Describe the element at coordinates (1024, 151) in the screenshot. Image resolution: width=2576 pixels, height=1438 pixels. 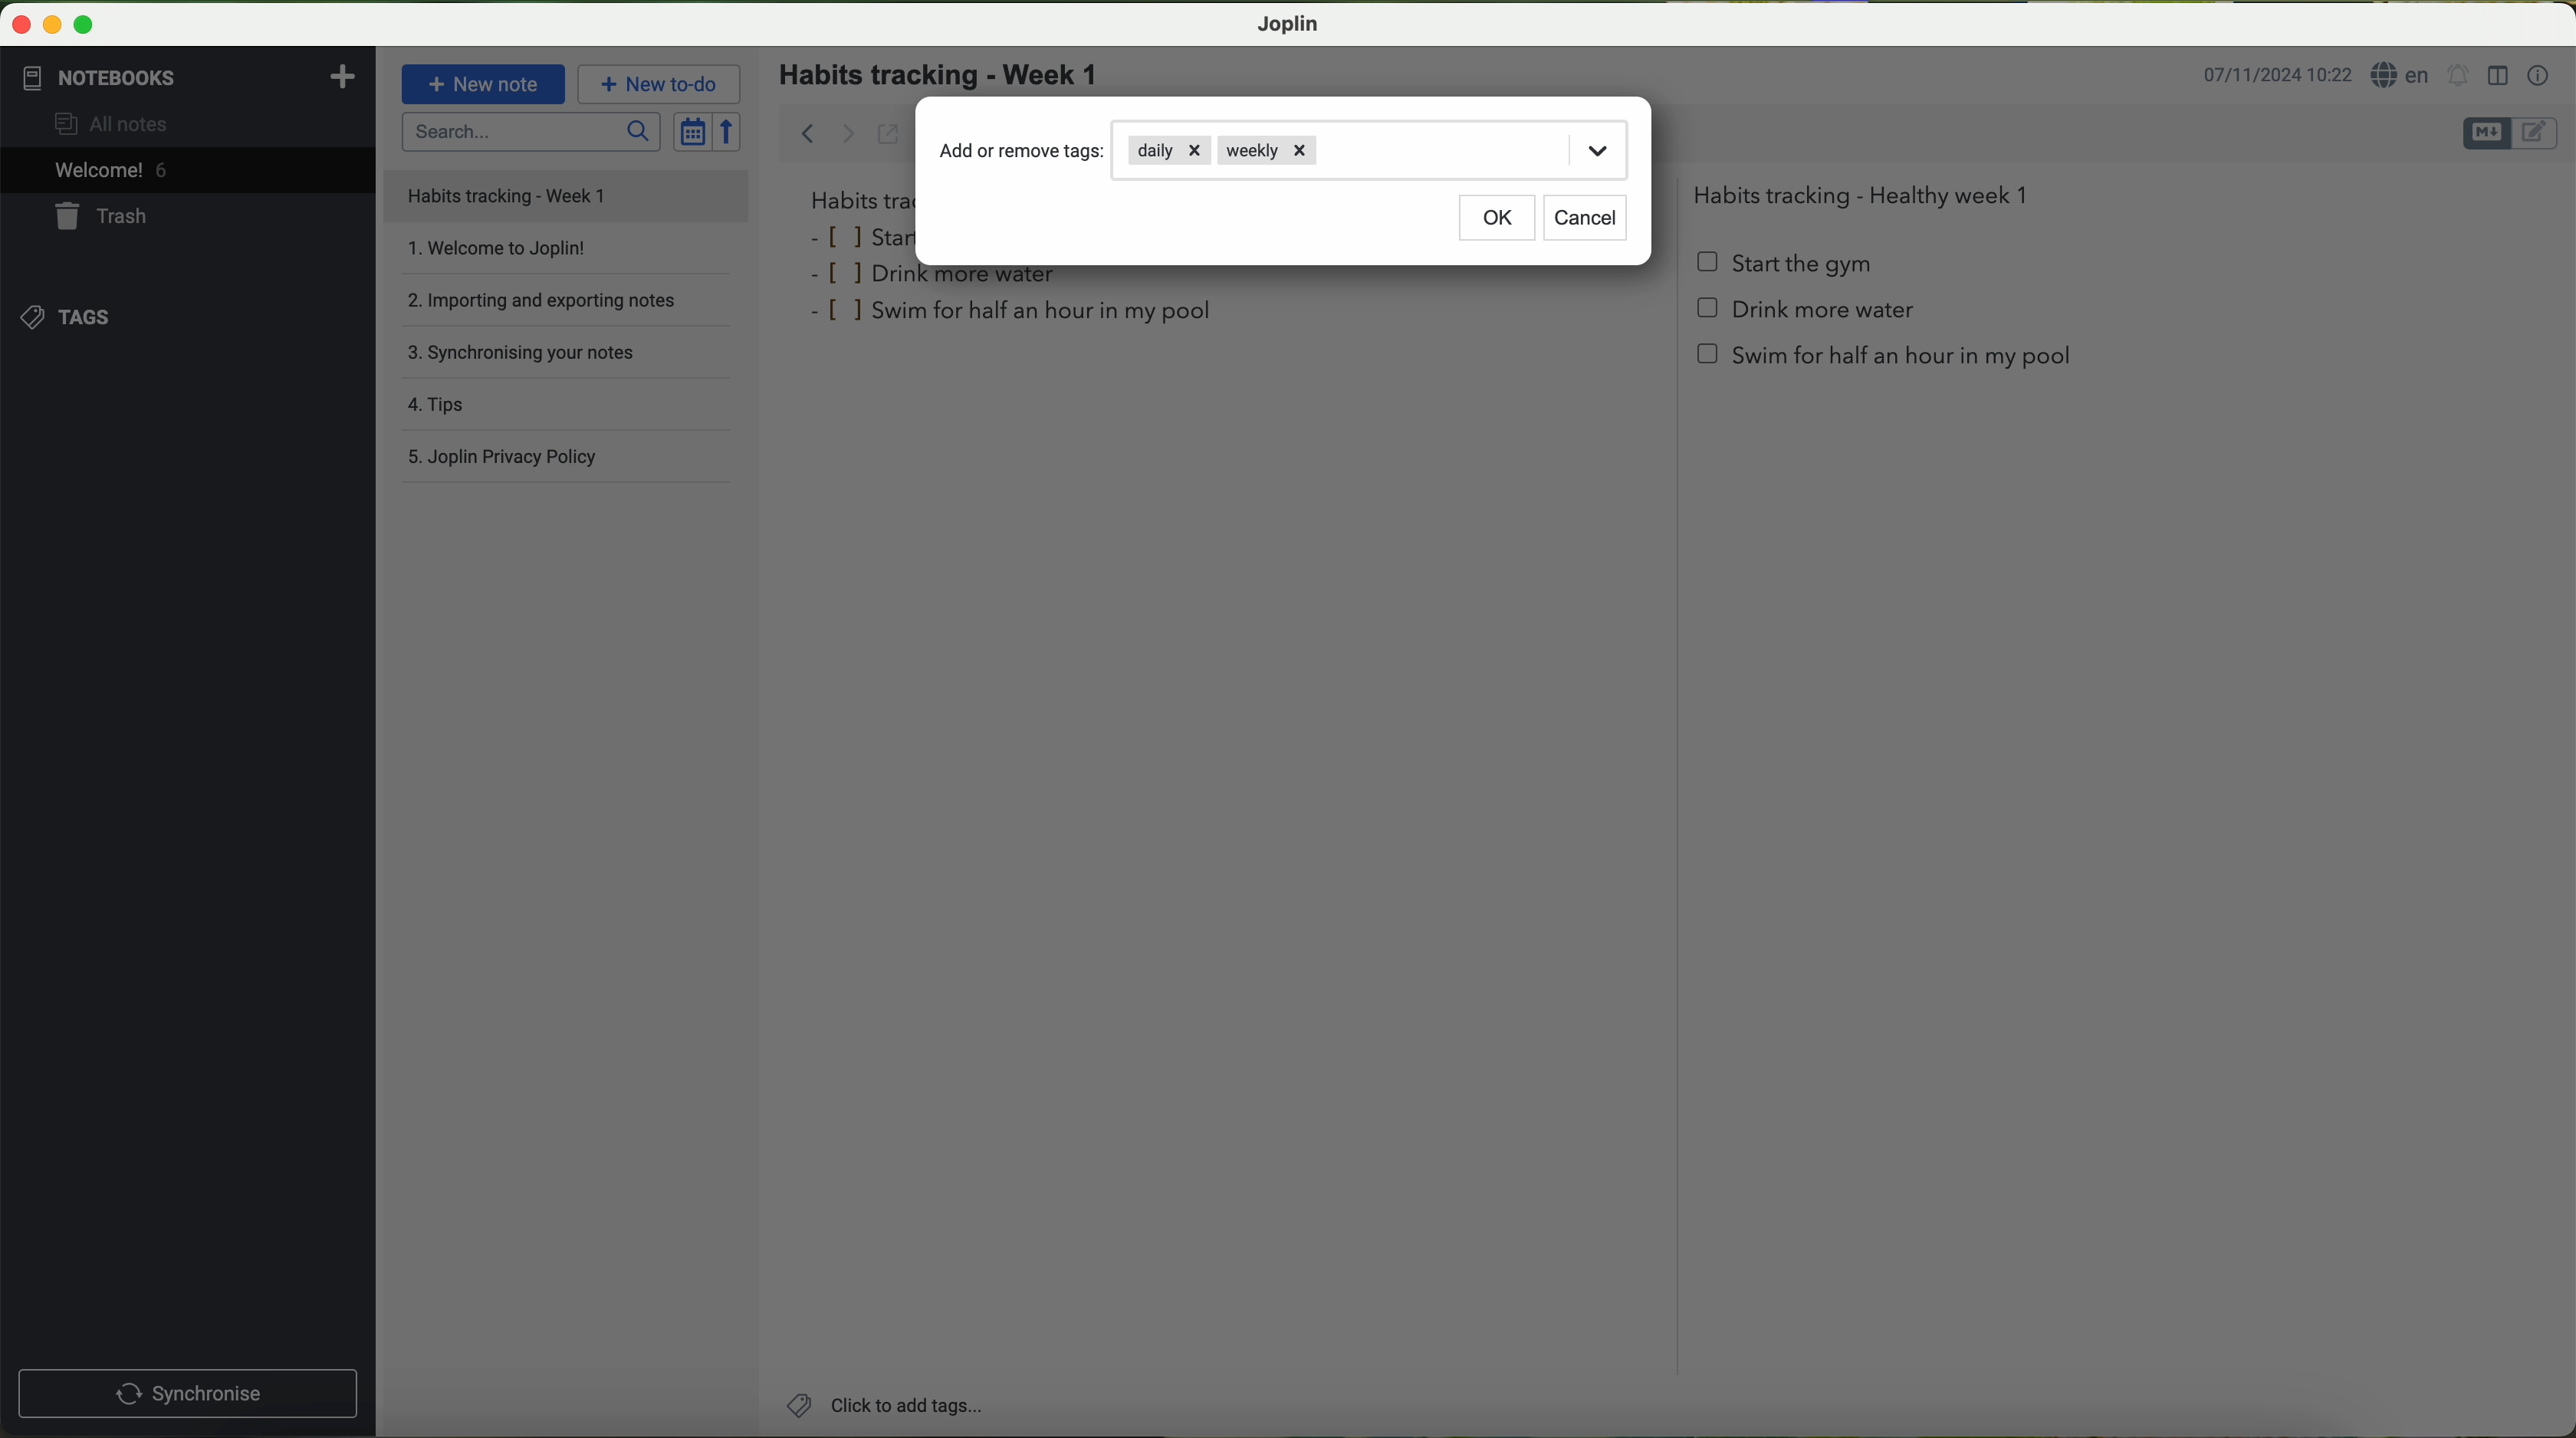
I see `add or remove tags` at that location.